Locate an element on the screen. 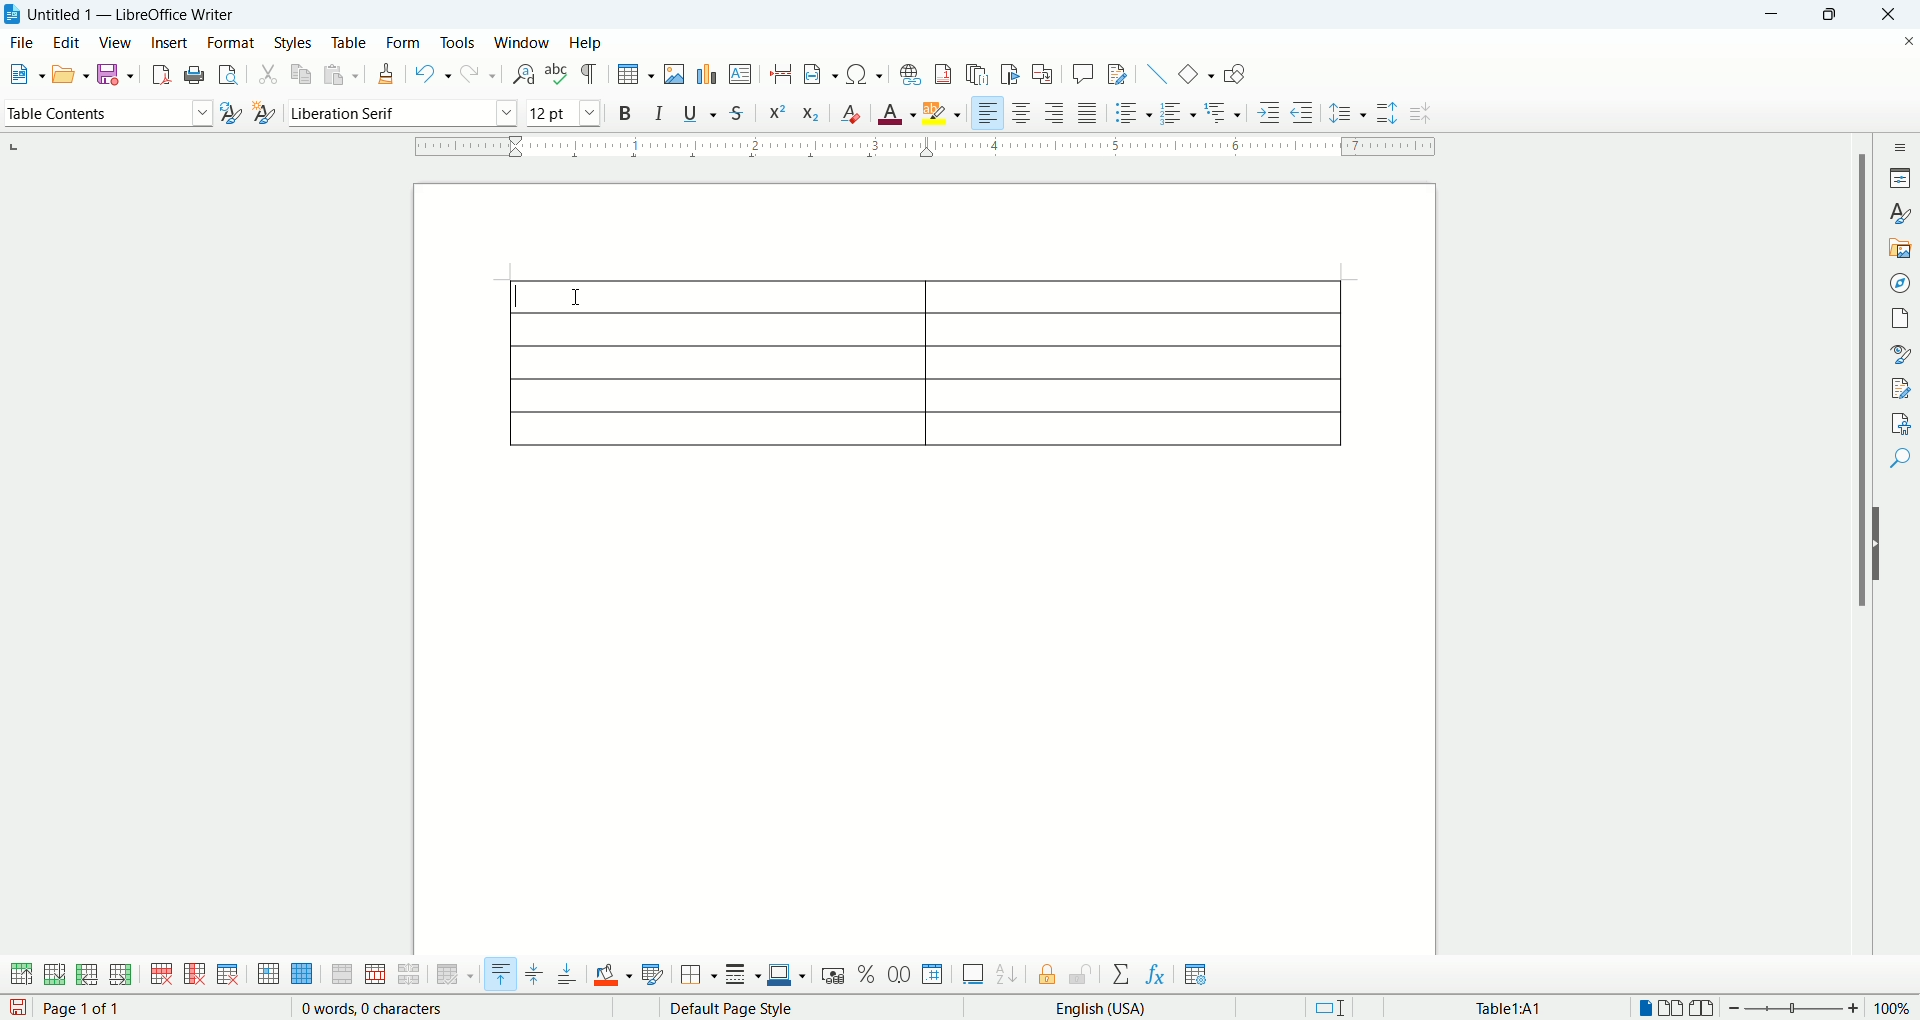  spell check is located at coordinates (558, 73).